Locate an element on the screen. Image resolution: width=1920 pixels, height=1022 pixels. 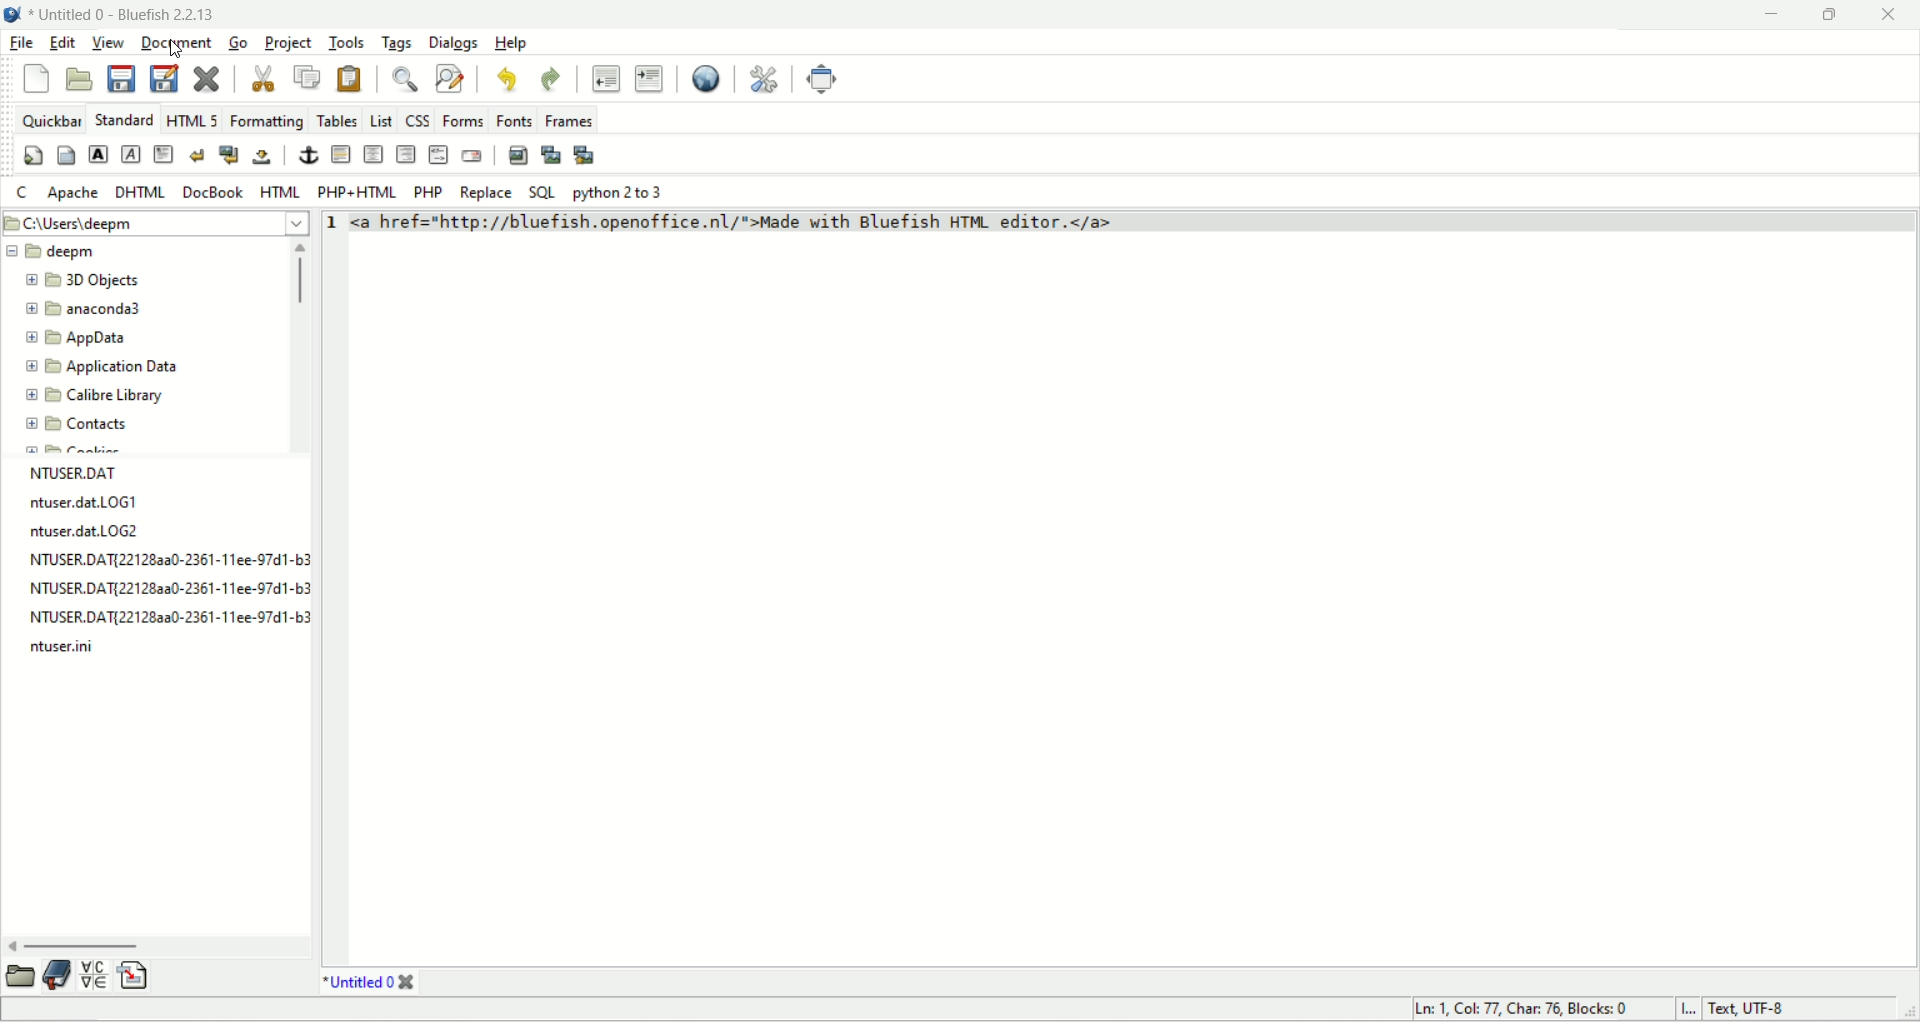
document is located at coordinates (176, 42).